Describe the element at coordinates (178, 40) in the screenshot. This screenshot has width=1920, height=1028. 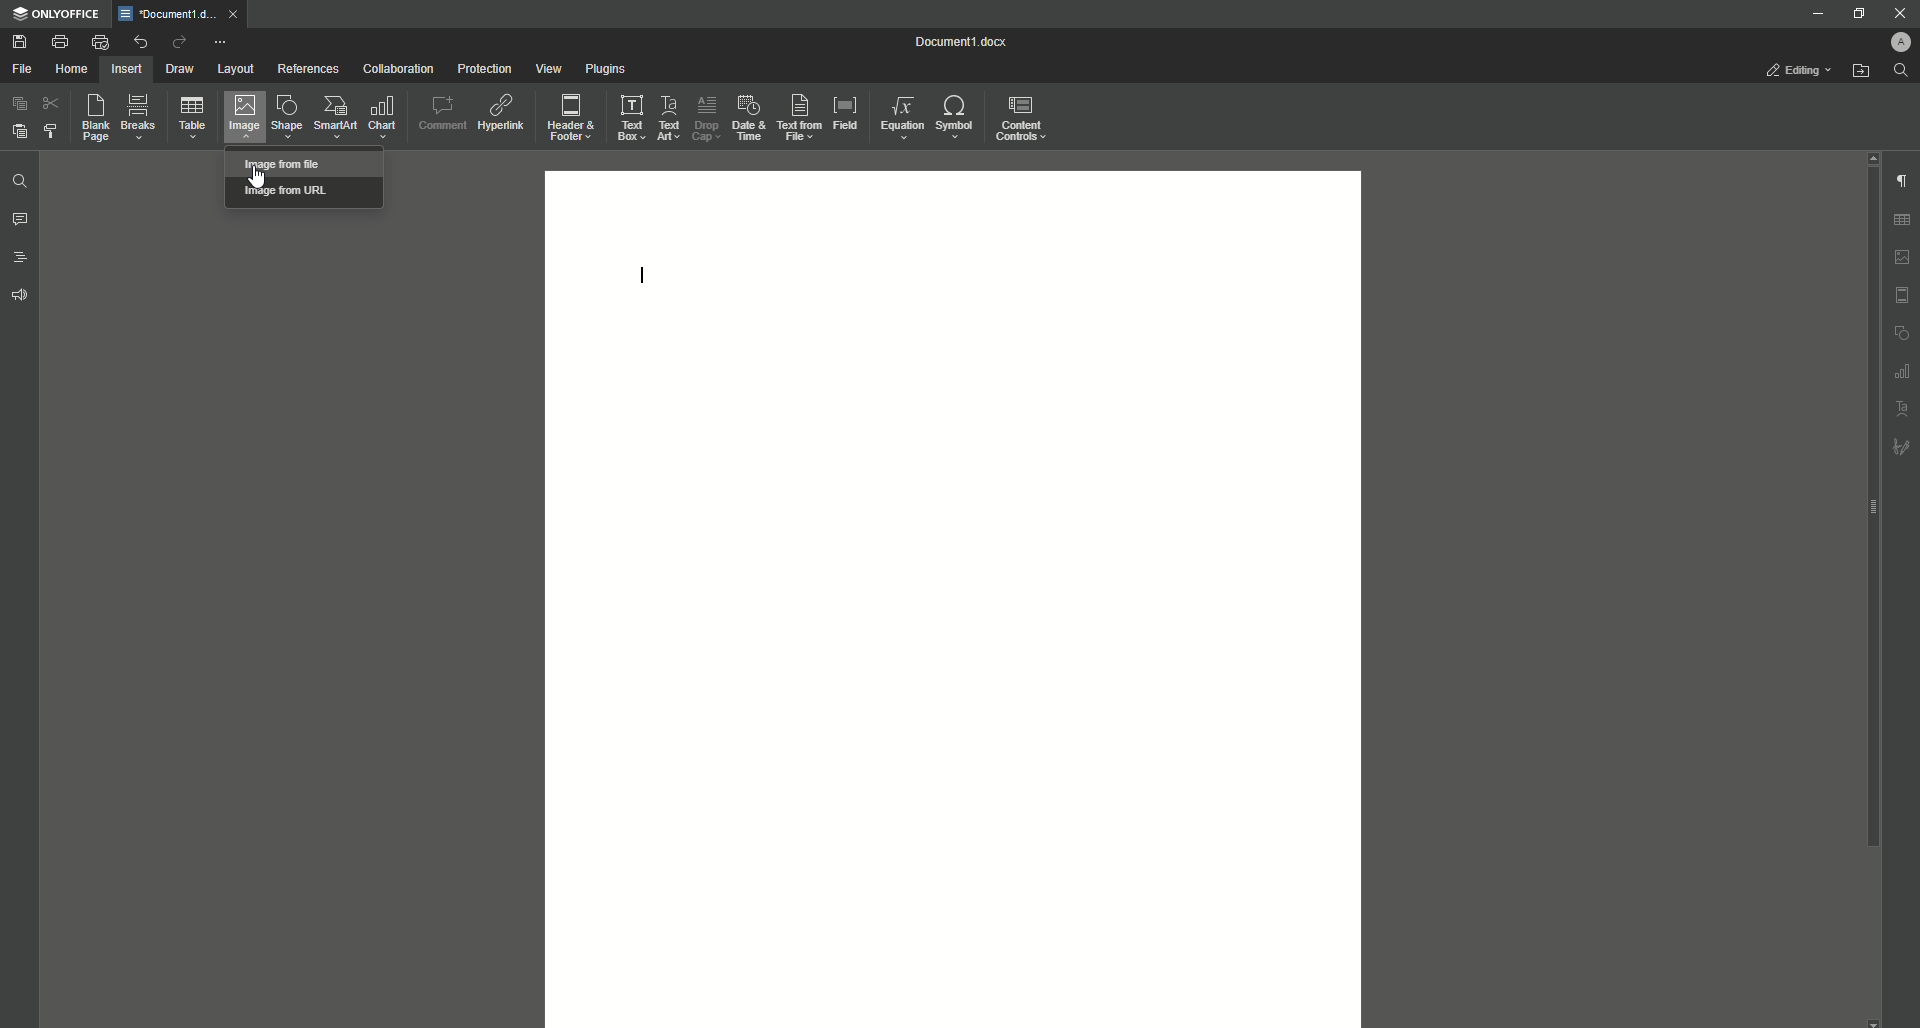
I see `Redo` at that location.